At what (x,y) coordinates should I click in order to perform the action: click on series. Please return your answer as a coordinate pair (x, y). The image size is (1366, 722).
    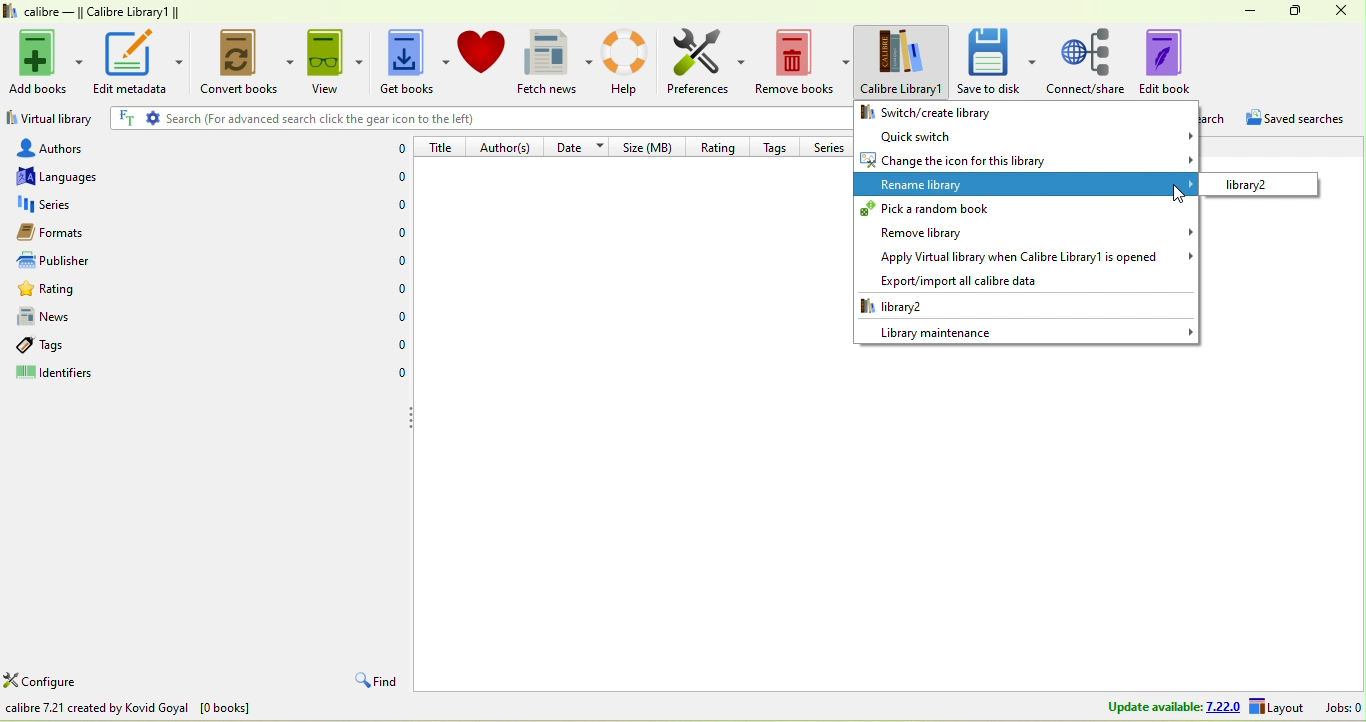
    Looking at the image, I should click on (831, 146).